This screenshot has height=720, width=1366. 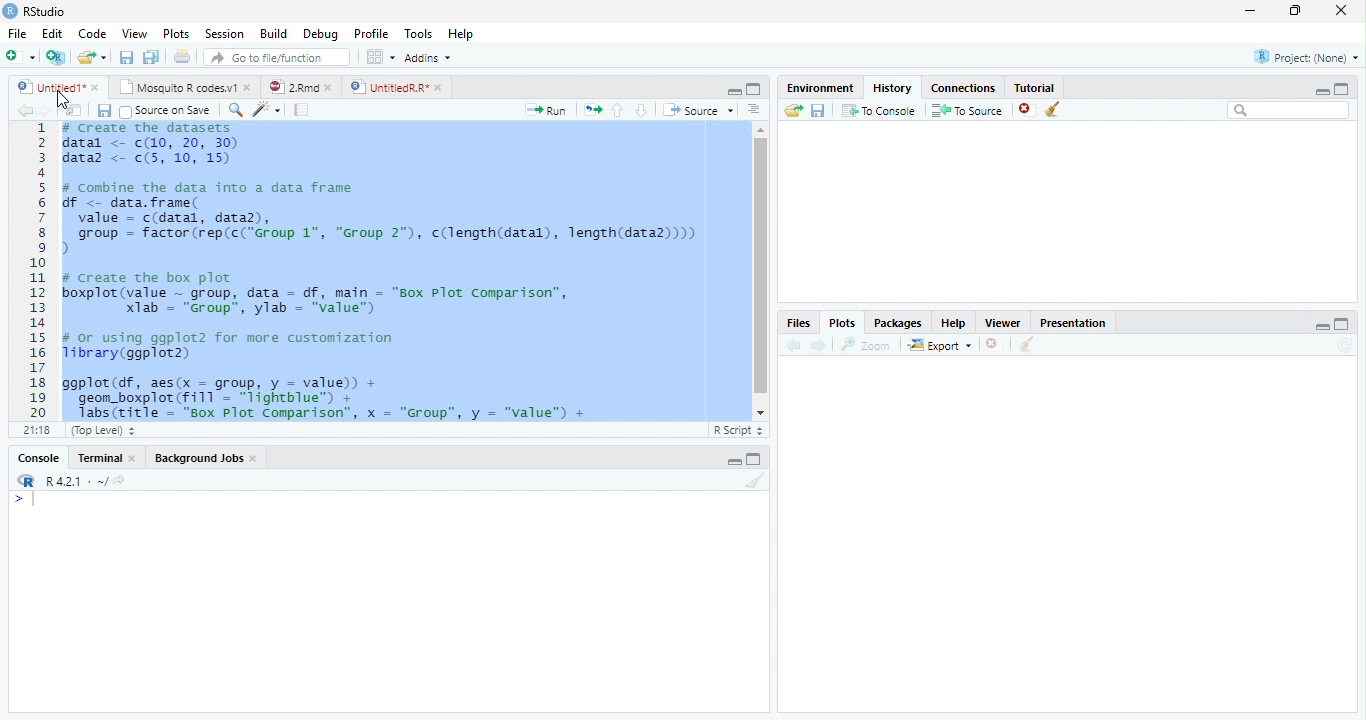 What do you see at coordinates (17, 33) in the screenshot?
I see `File` at bounding box center [17, 33].